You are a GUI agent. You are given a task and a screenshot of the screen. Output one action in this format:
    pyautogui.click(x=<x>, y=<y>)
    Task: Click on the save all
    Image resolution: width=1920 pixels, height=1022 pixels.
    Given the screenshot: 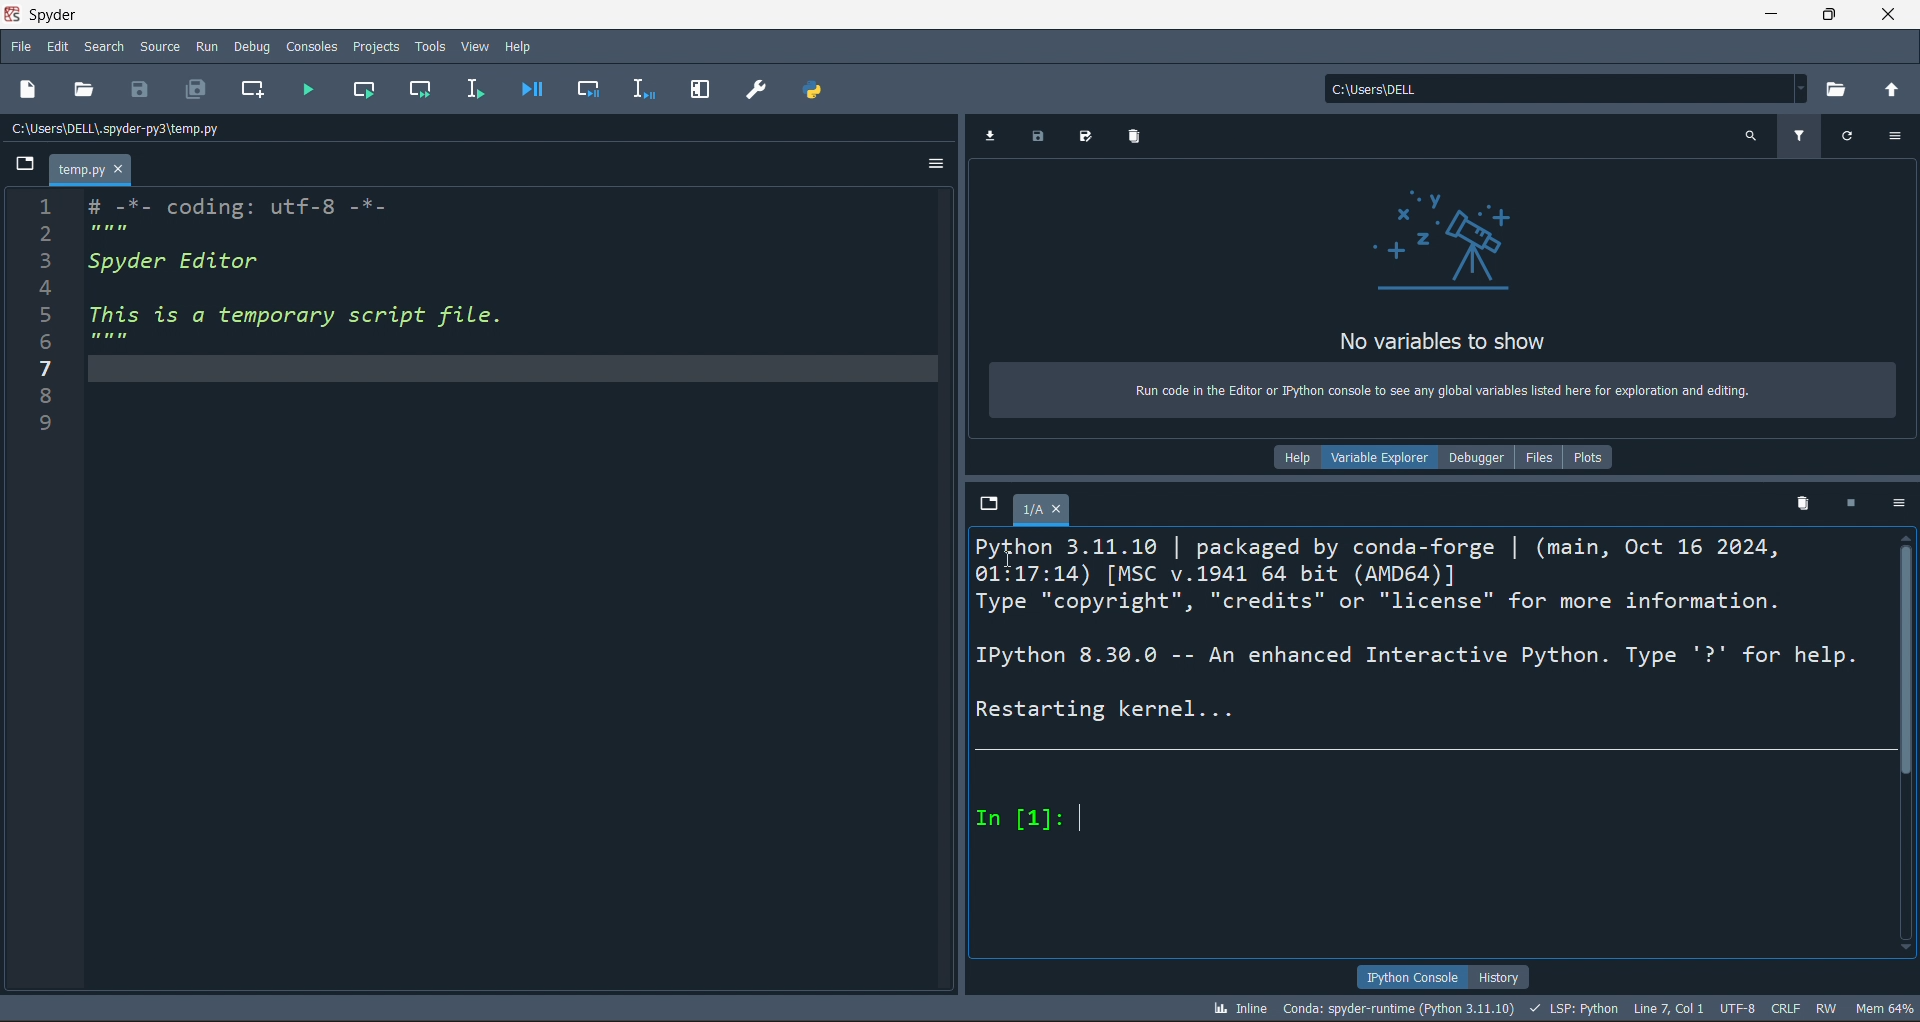 What is the action you would take?
    pyautogui.click(x=198, y=89)
    